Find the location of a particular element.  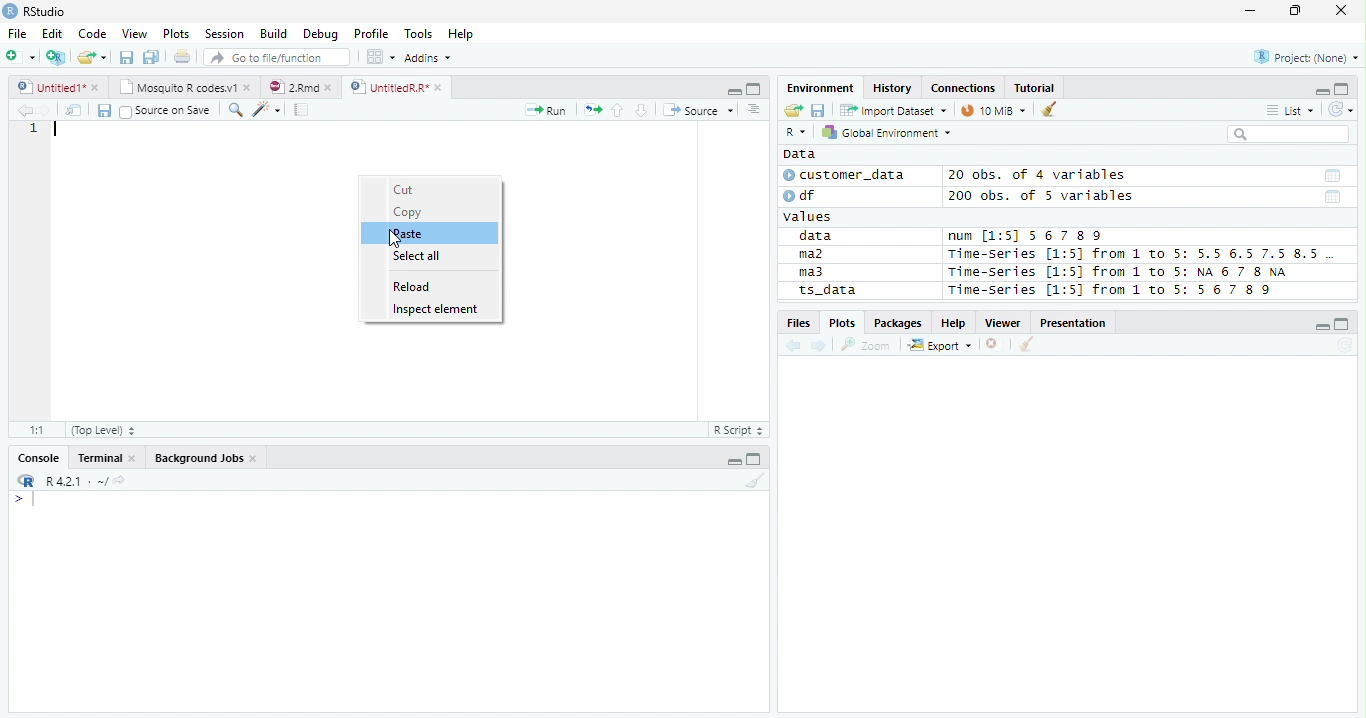

Save is located at coordinates (103, 110).